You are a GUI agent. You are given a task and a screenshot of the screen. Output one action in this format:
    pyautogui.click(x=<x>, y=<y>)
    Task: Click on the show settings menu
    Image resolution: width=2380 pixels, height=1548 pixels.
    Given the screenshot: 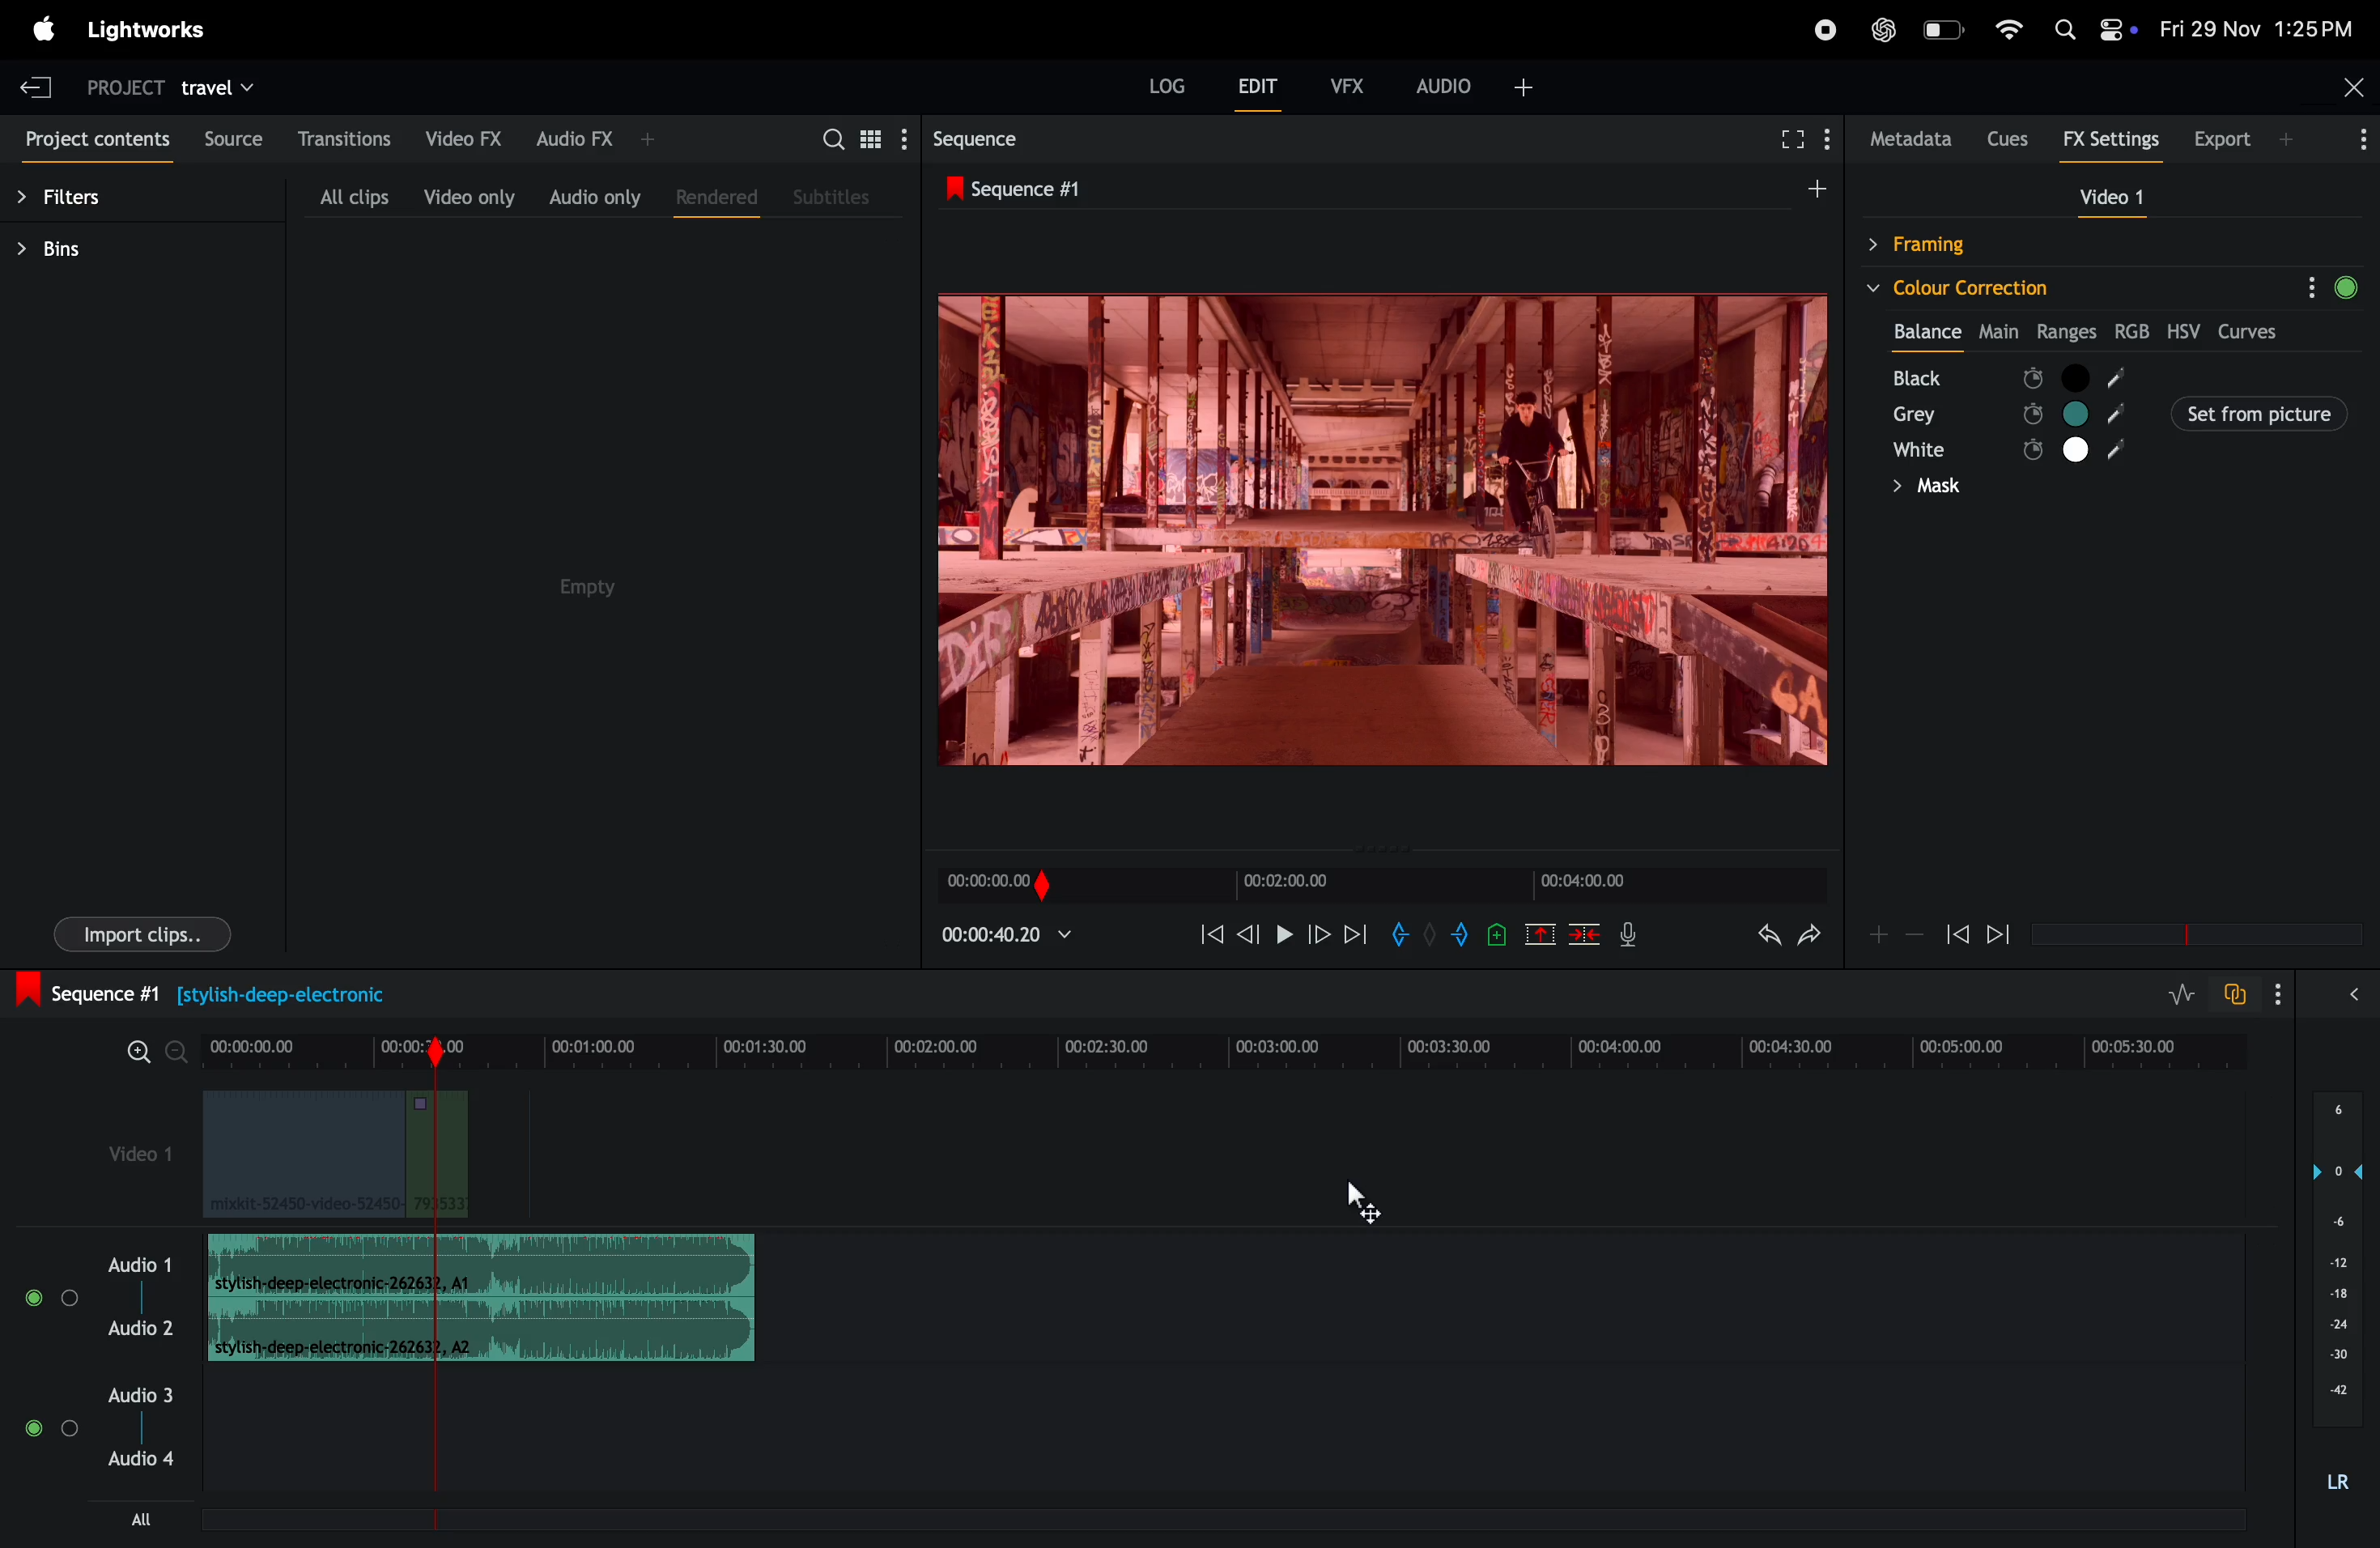 What is the action you would take?
    pyautogui.click(x=911, y=137)
    